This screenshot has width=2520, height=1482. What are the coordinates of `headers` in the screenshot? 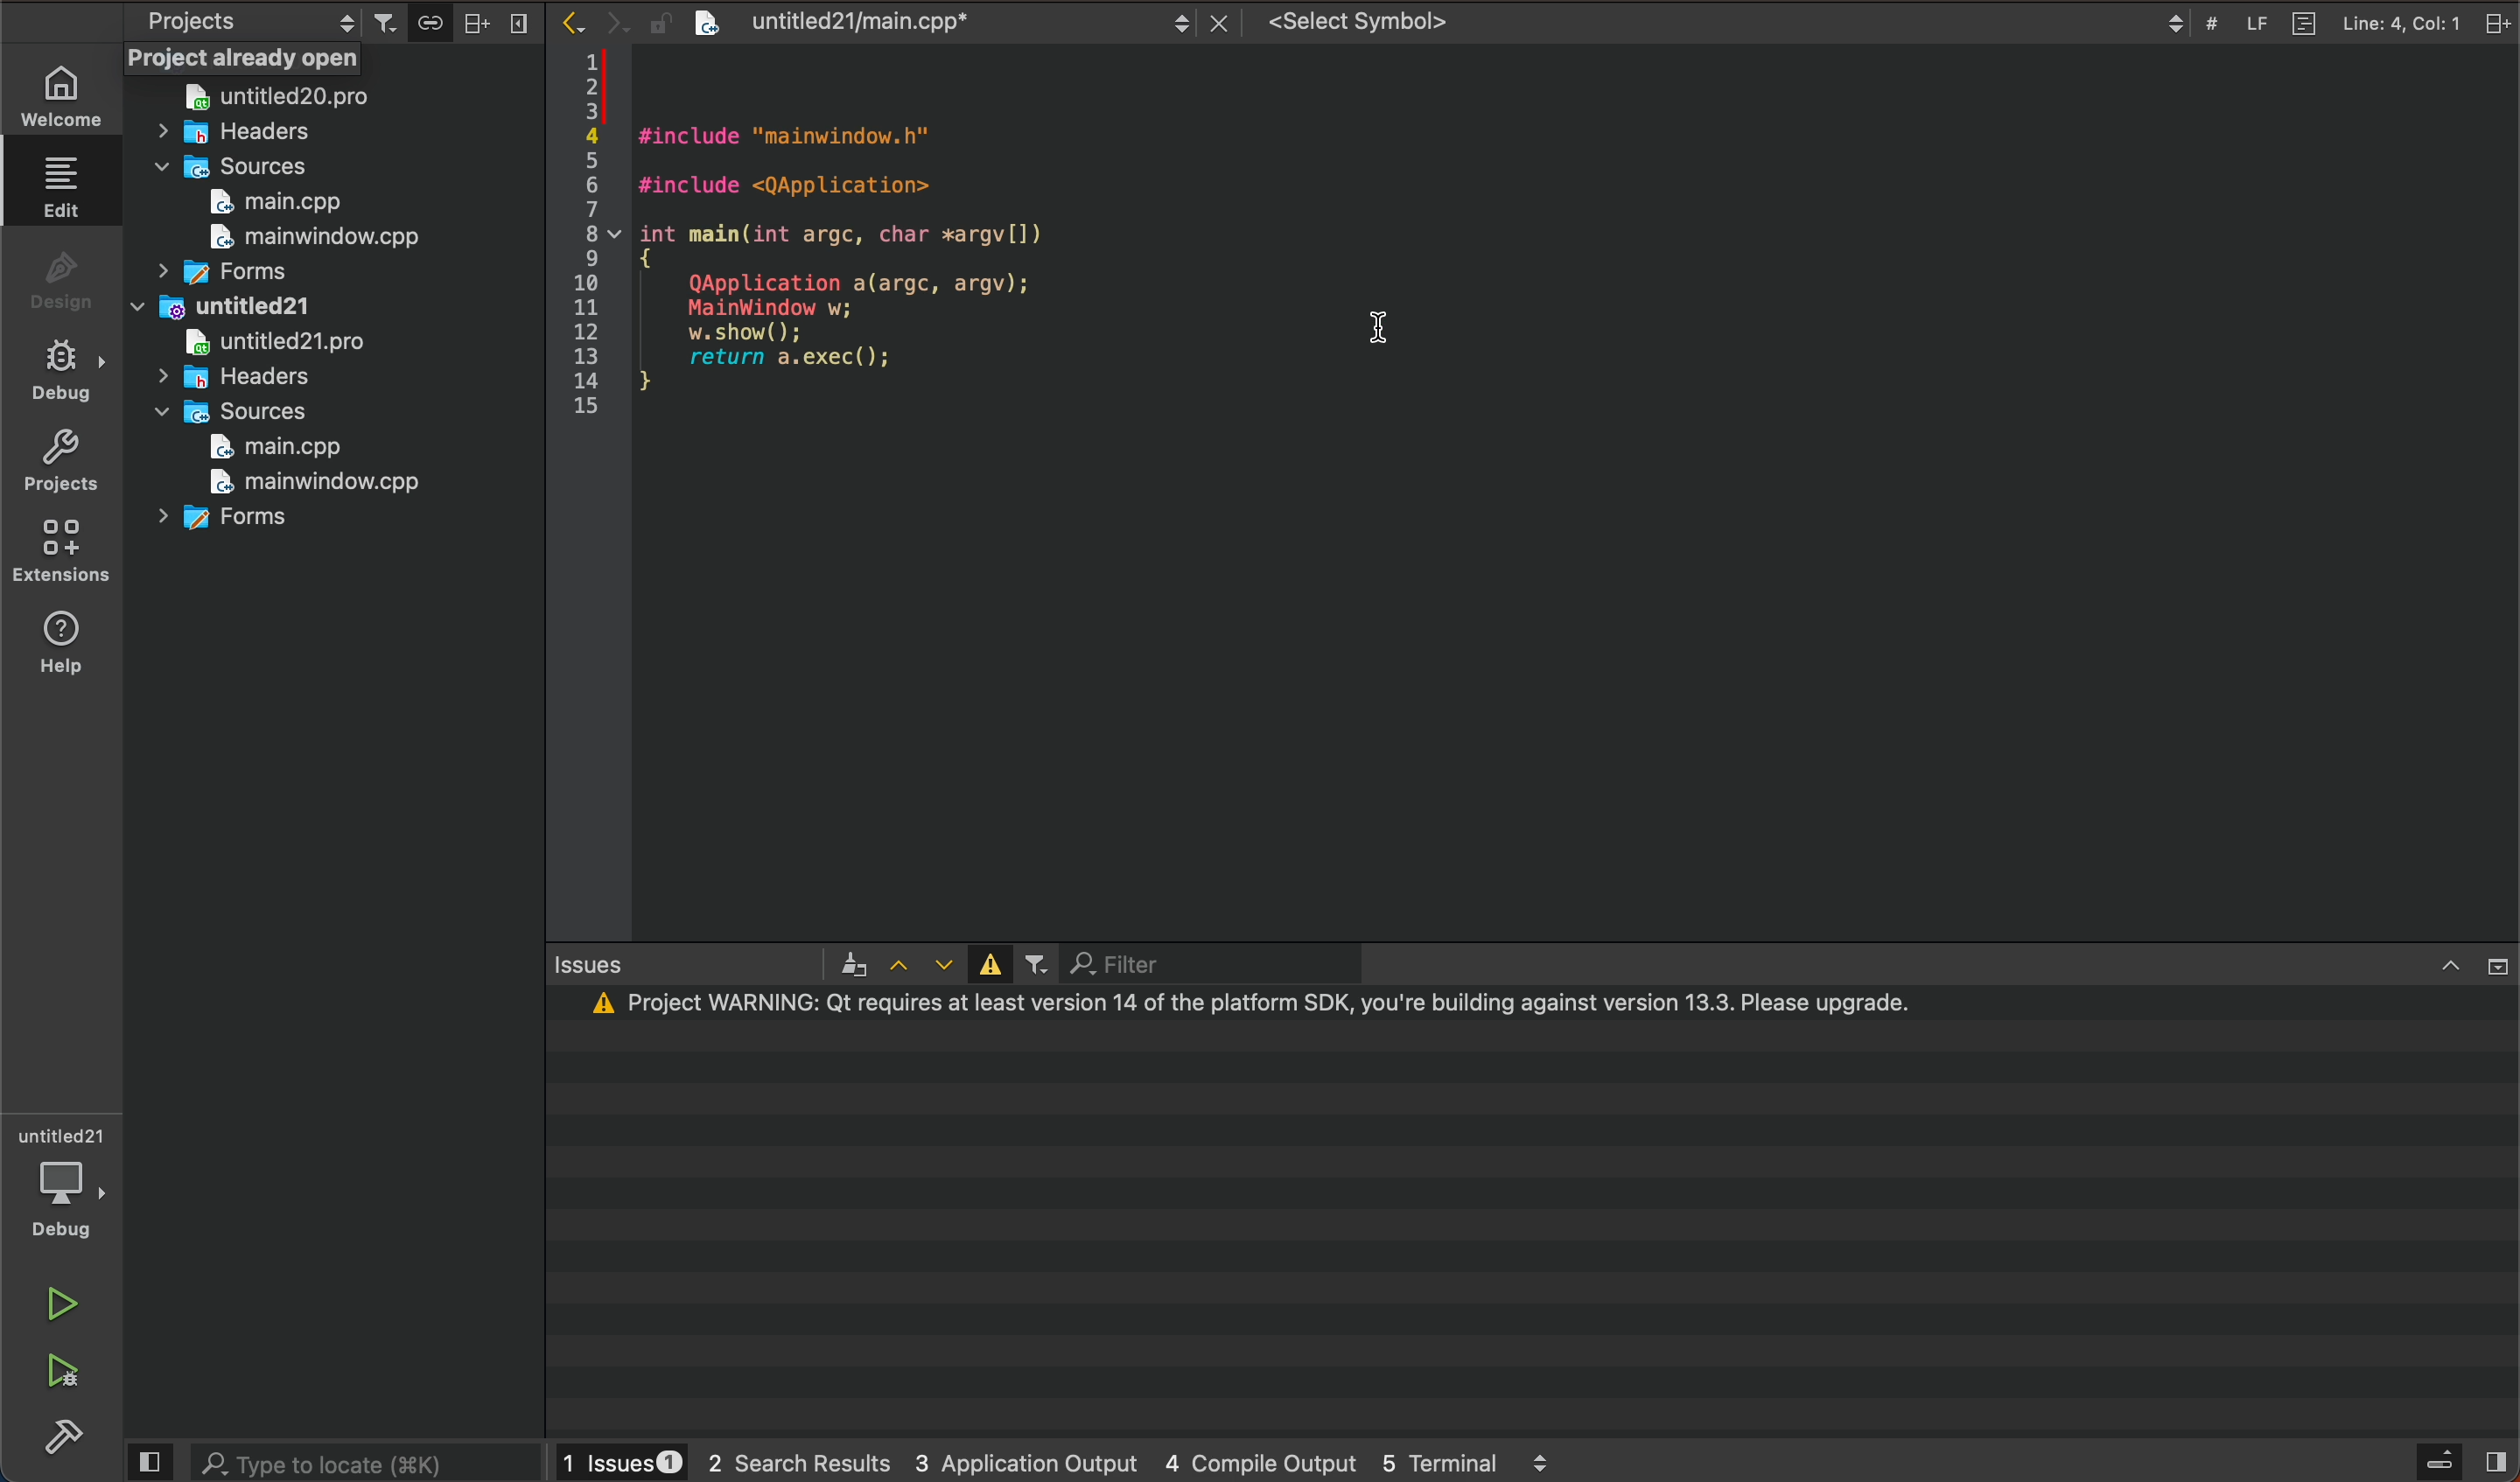 It's located at (249, 134).